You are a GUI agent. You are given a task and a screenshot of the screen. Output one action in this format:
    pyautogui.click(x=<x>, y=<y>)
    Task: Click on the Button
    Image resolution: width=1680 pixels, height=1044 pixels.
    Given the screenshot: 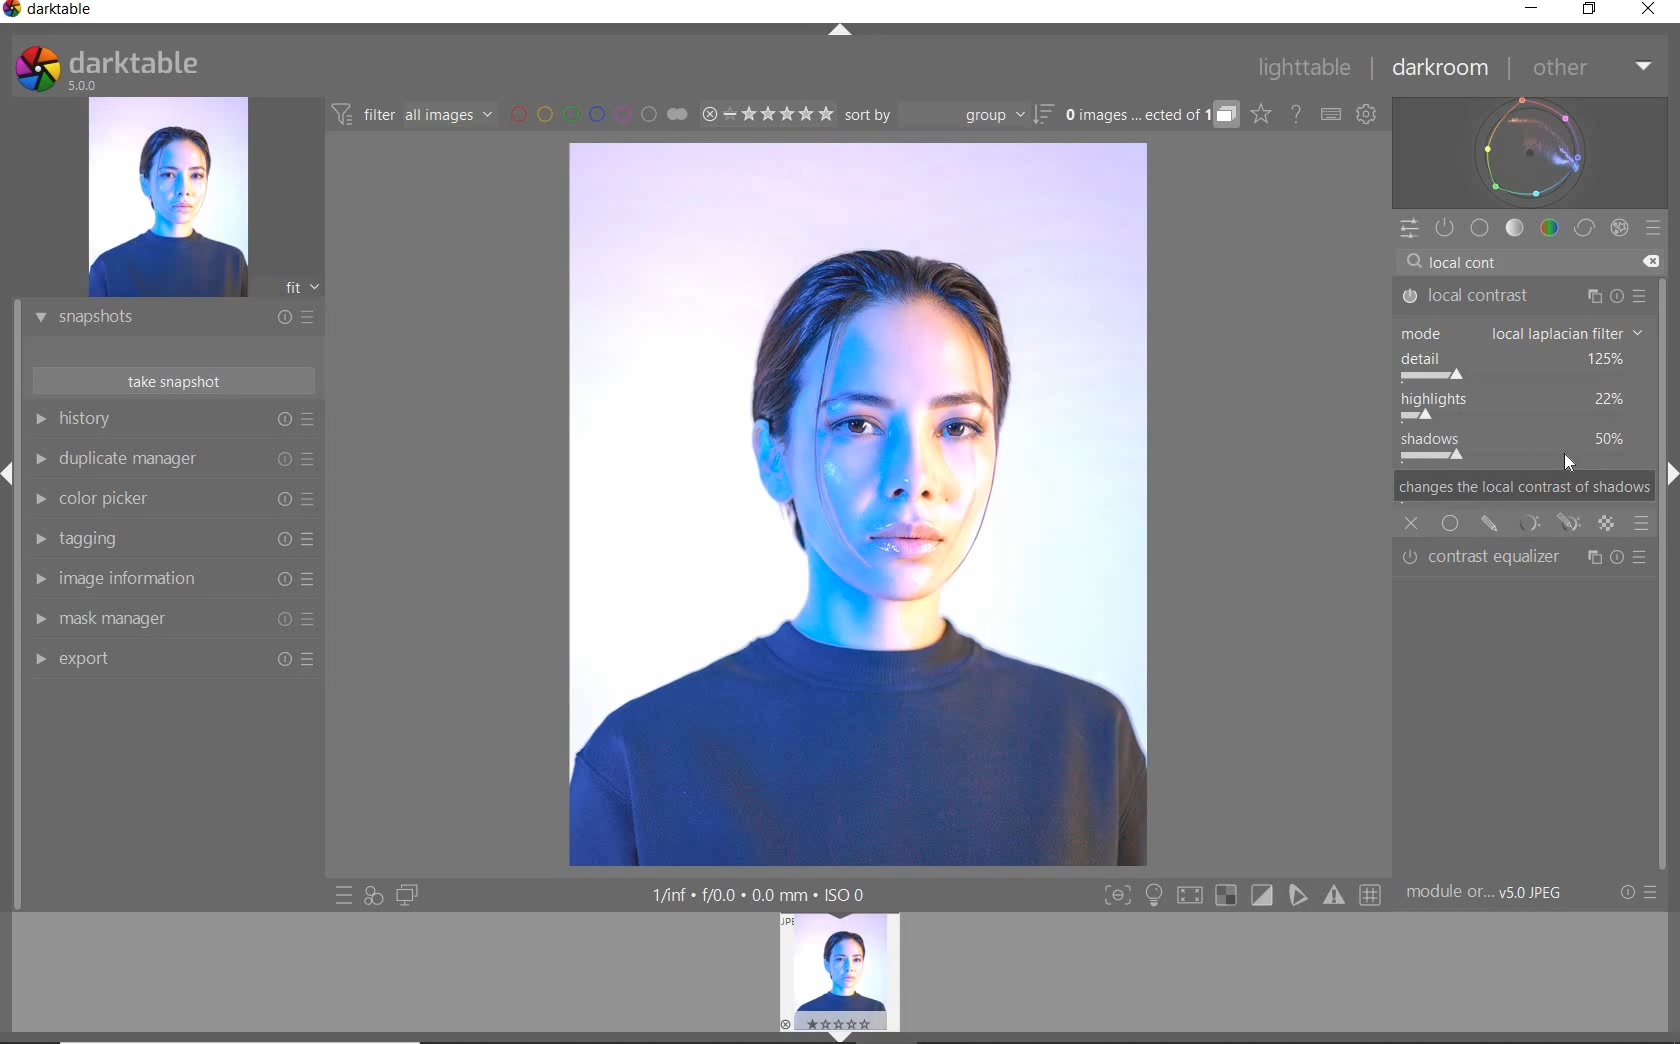 What is the action you would take?
    pyautogui.click(x=1117, y=897)
    